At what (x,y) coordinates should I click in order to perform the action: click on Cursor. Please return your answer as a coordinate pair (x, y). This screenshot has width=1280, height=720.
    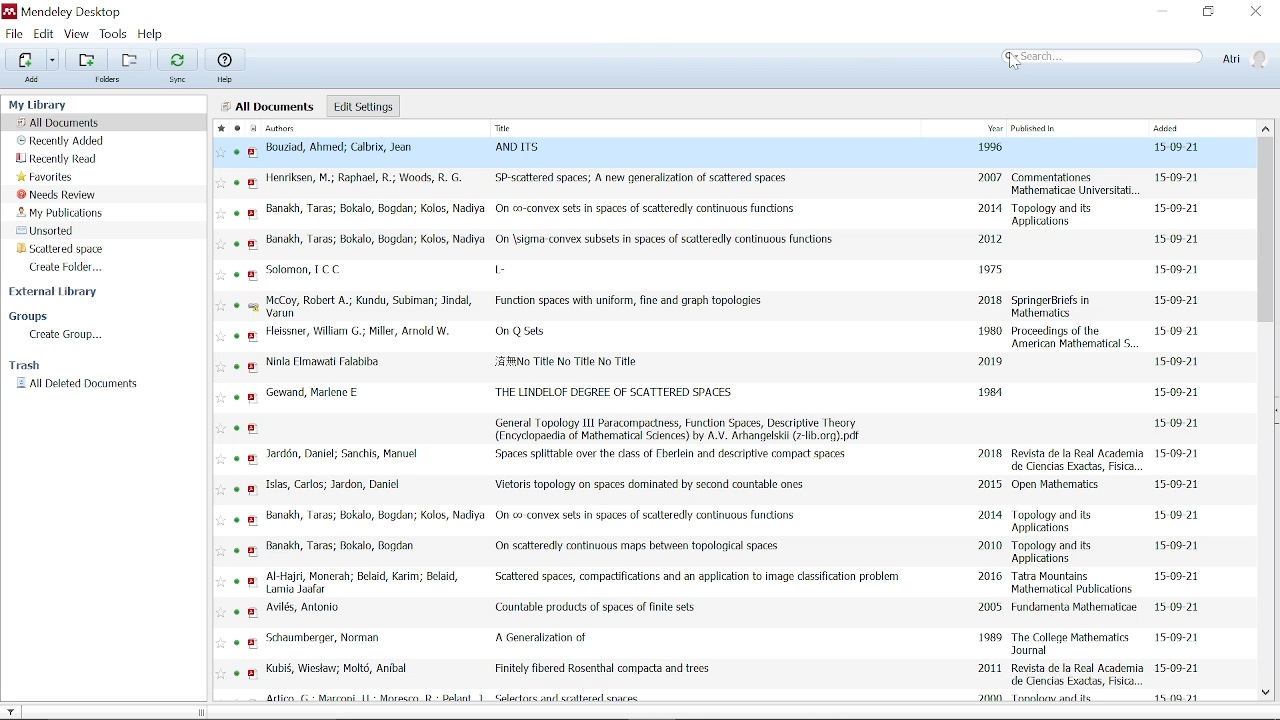
    Looking at the image, I should click on (1015, 61).